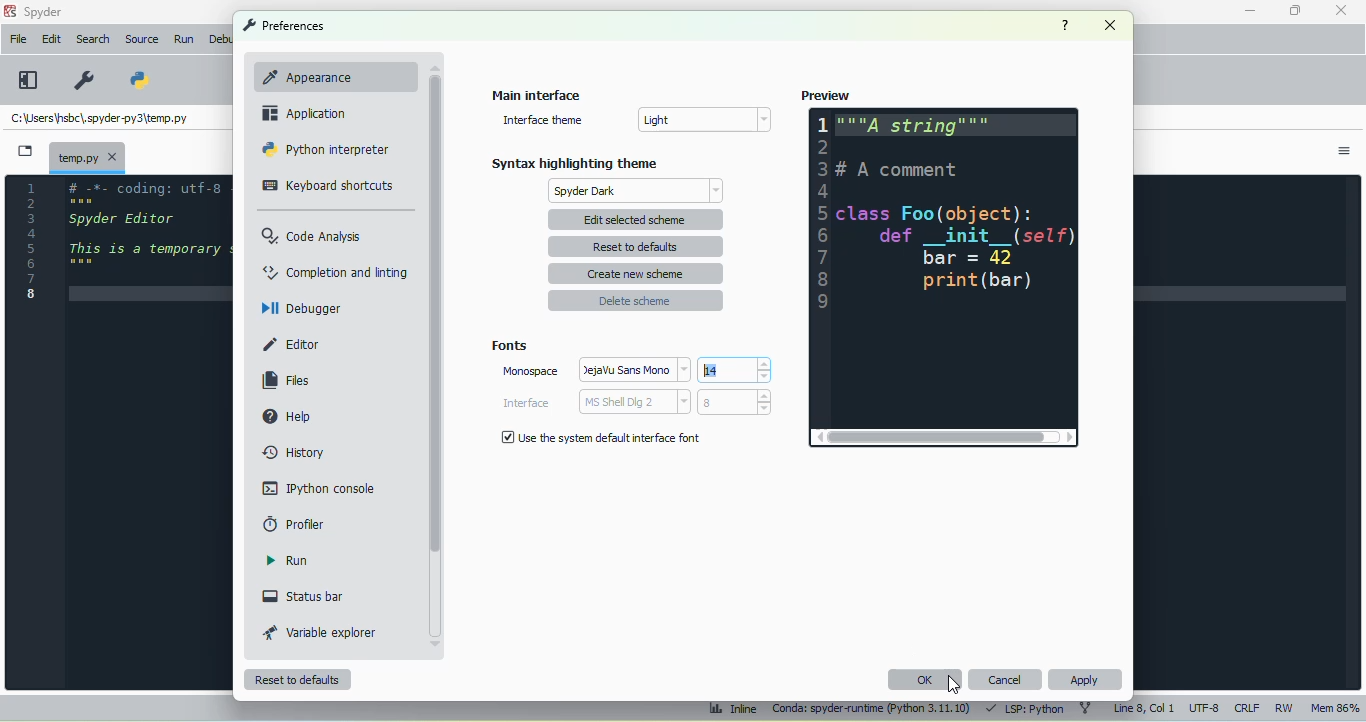  I want to click on Up, so click(432, 62).